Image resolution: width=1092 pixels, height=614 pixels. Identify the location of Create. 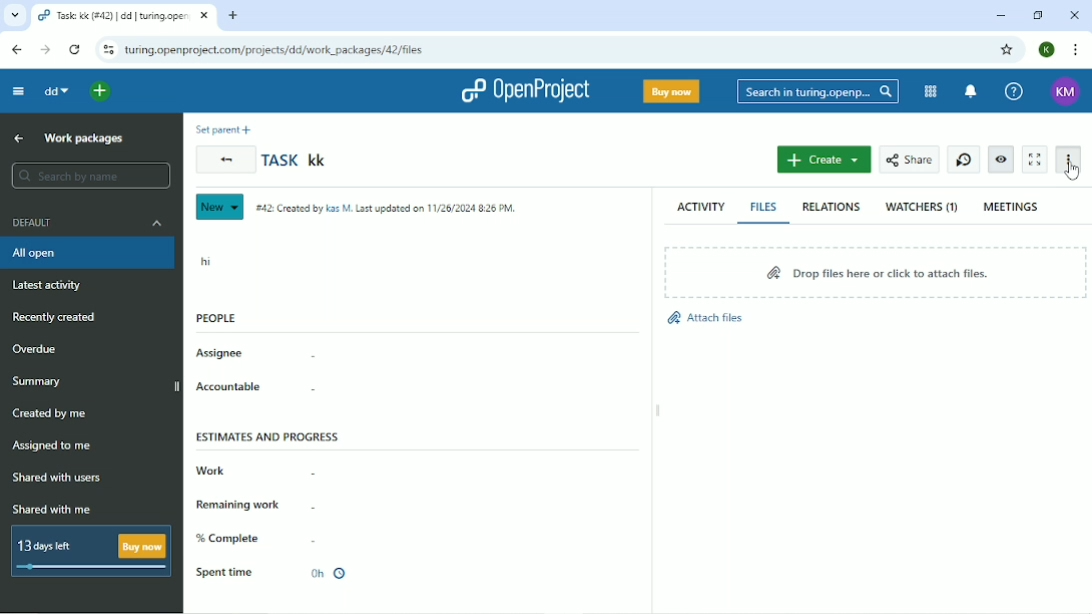
(823, 159).